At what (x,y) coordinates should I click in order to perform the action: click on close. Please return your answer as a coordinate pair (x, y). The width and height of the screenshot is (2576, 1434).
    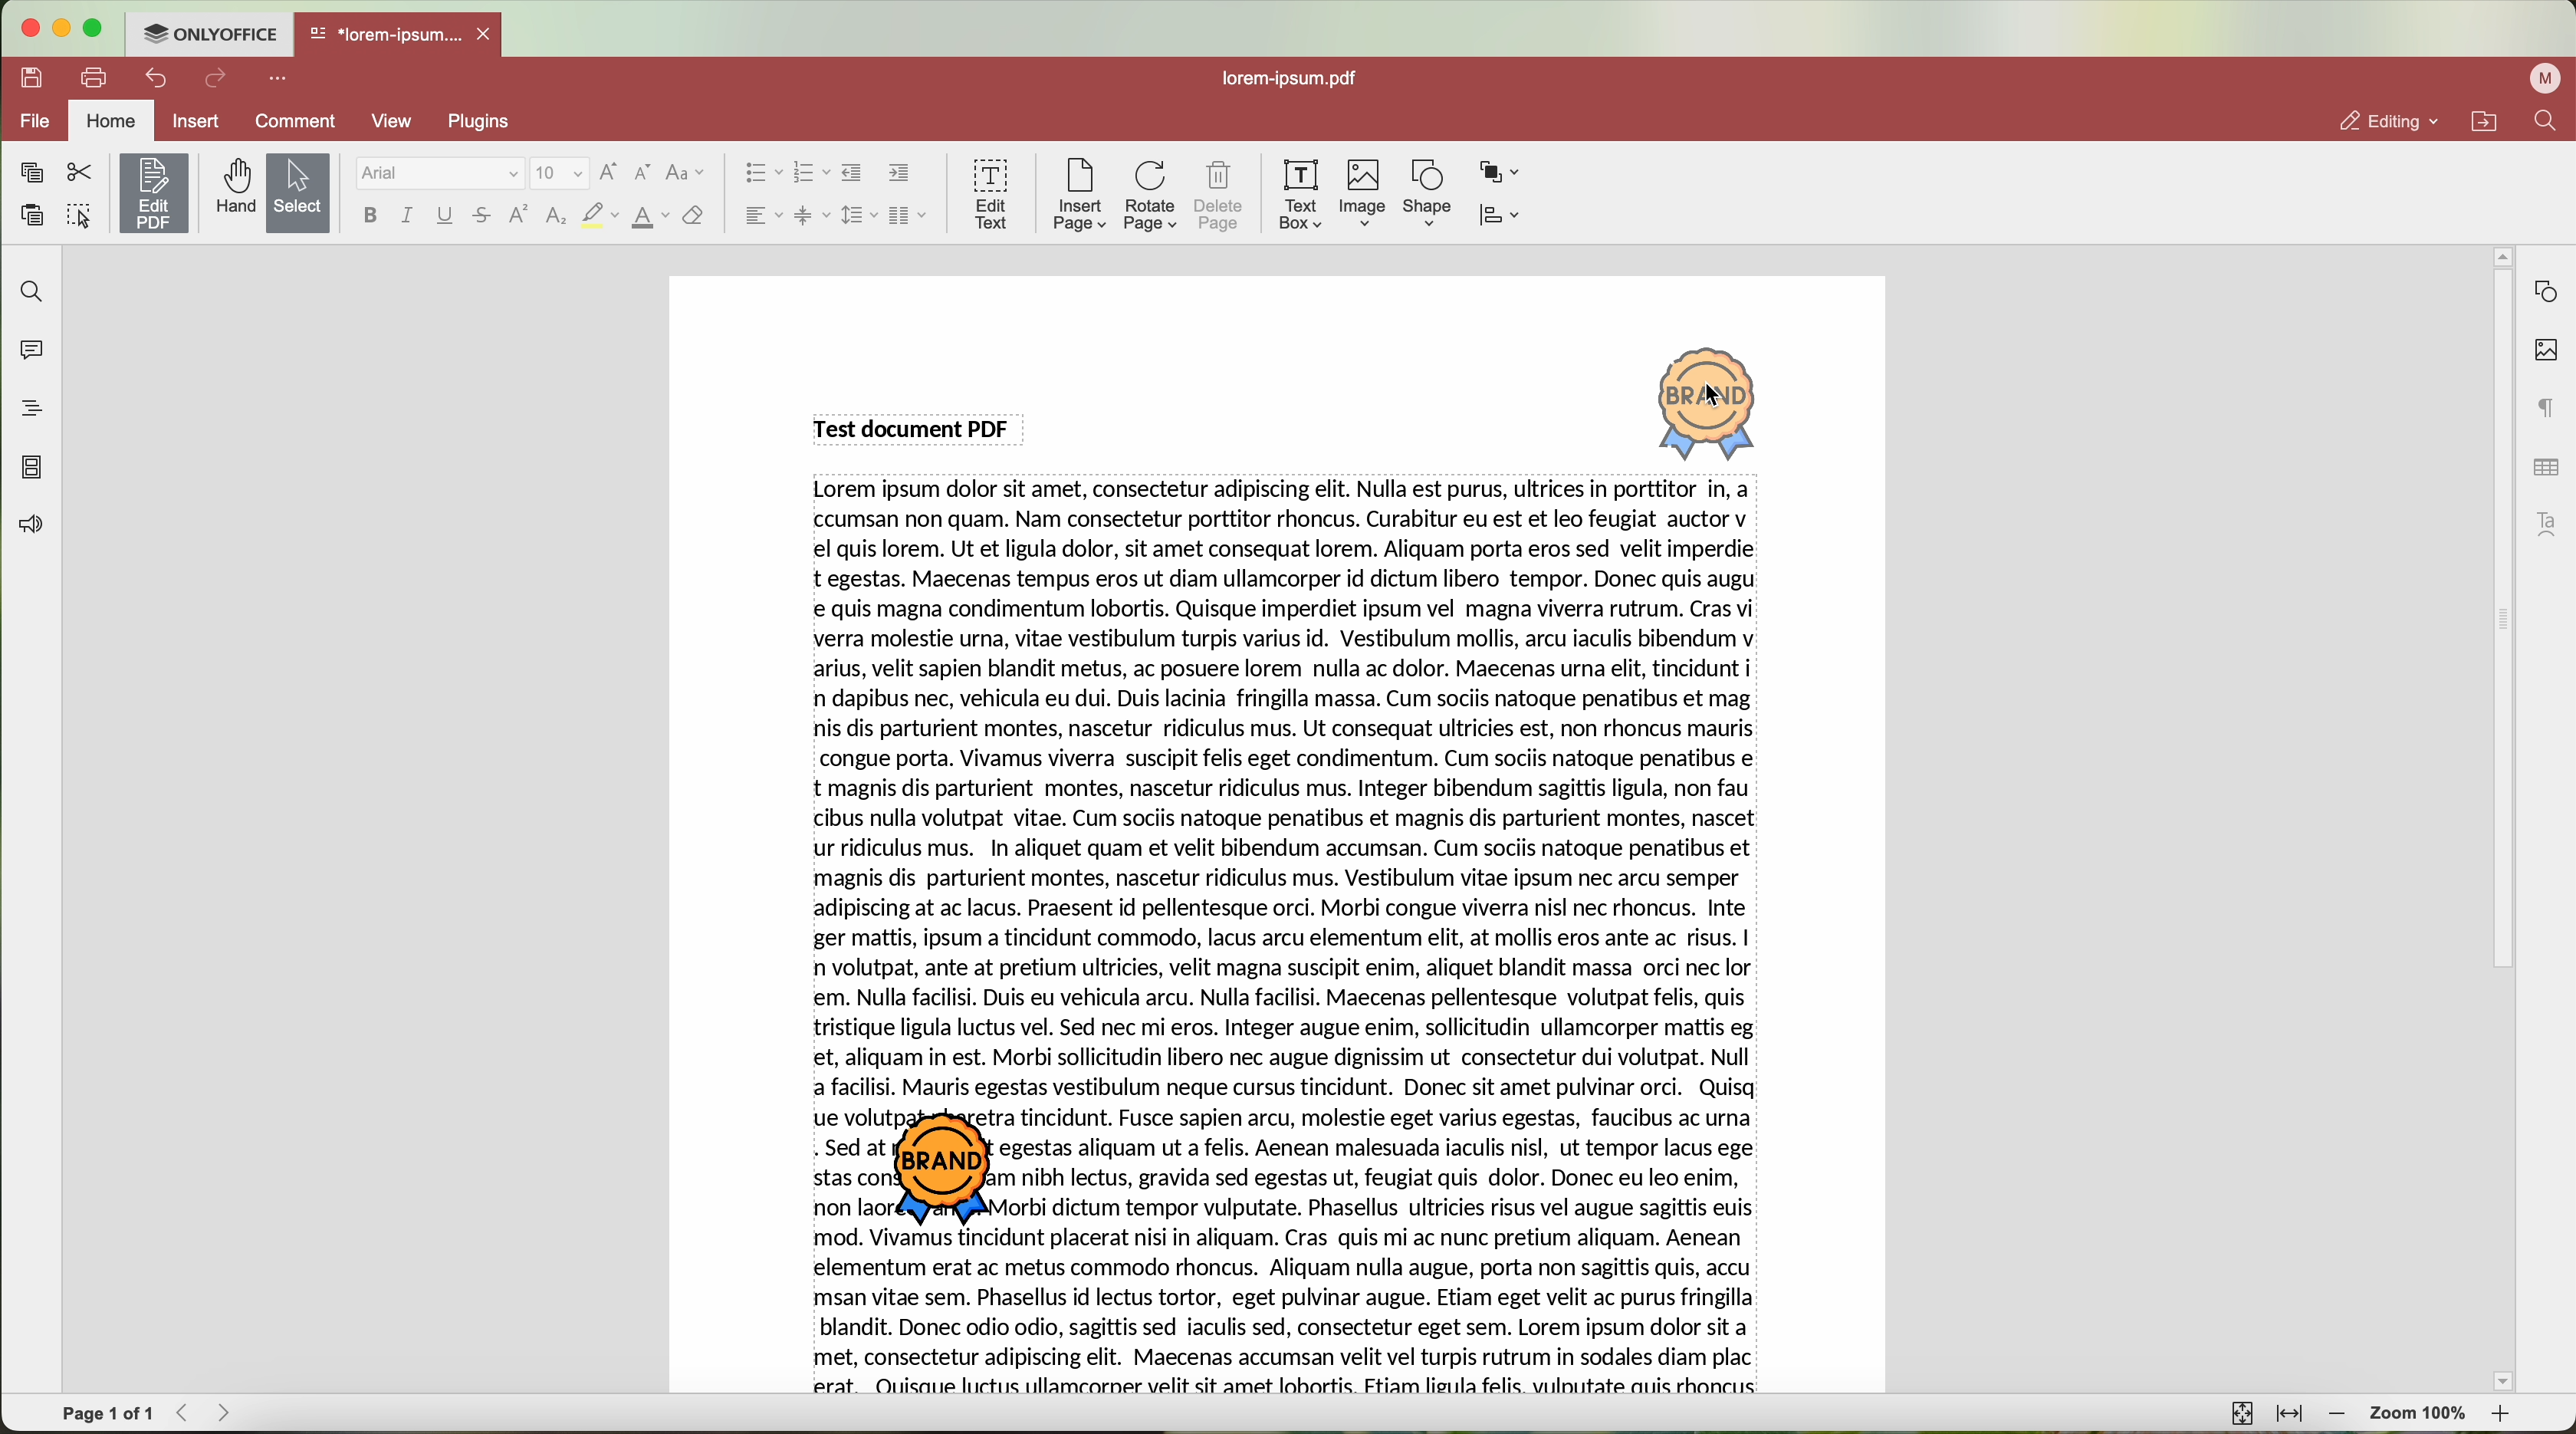
    Looking at the image, I should click on (488, 34).